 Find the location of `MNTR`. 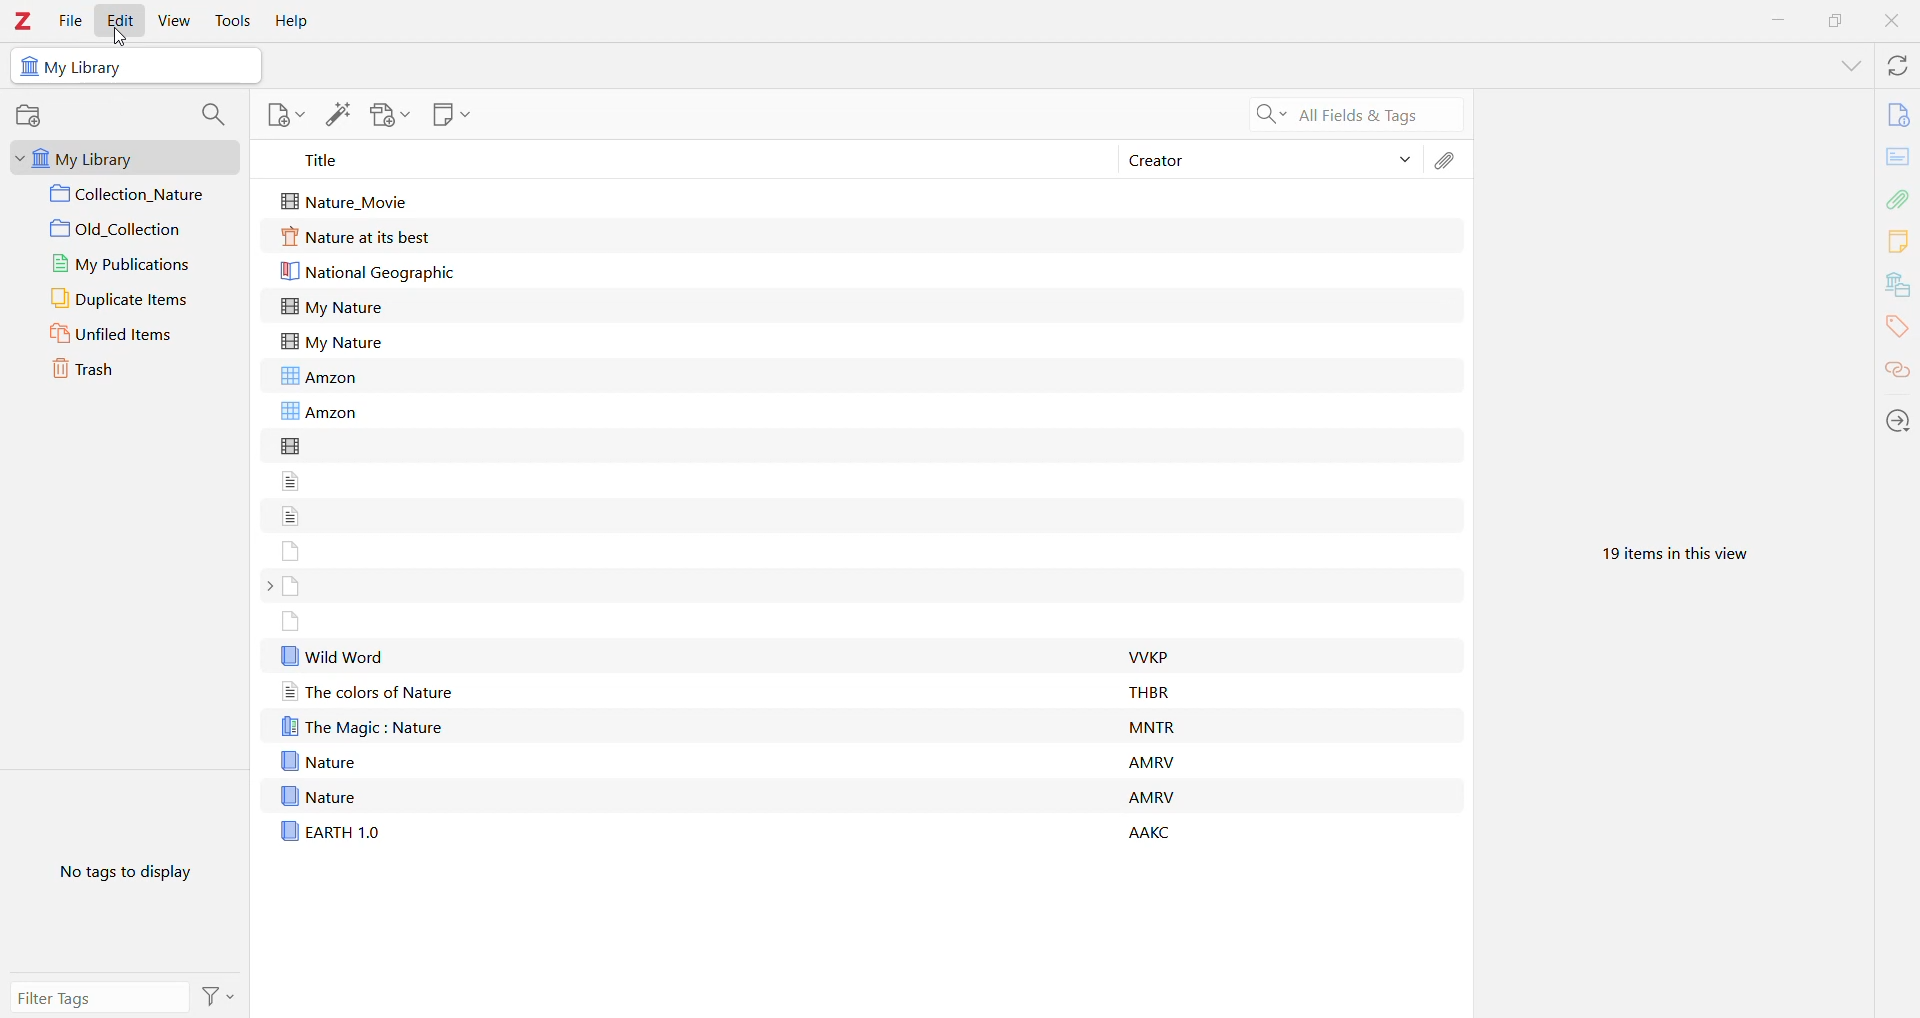

MNTR is located at coordinates (1155, 726).